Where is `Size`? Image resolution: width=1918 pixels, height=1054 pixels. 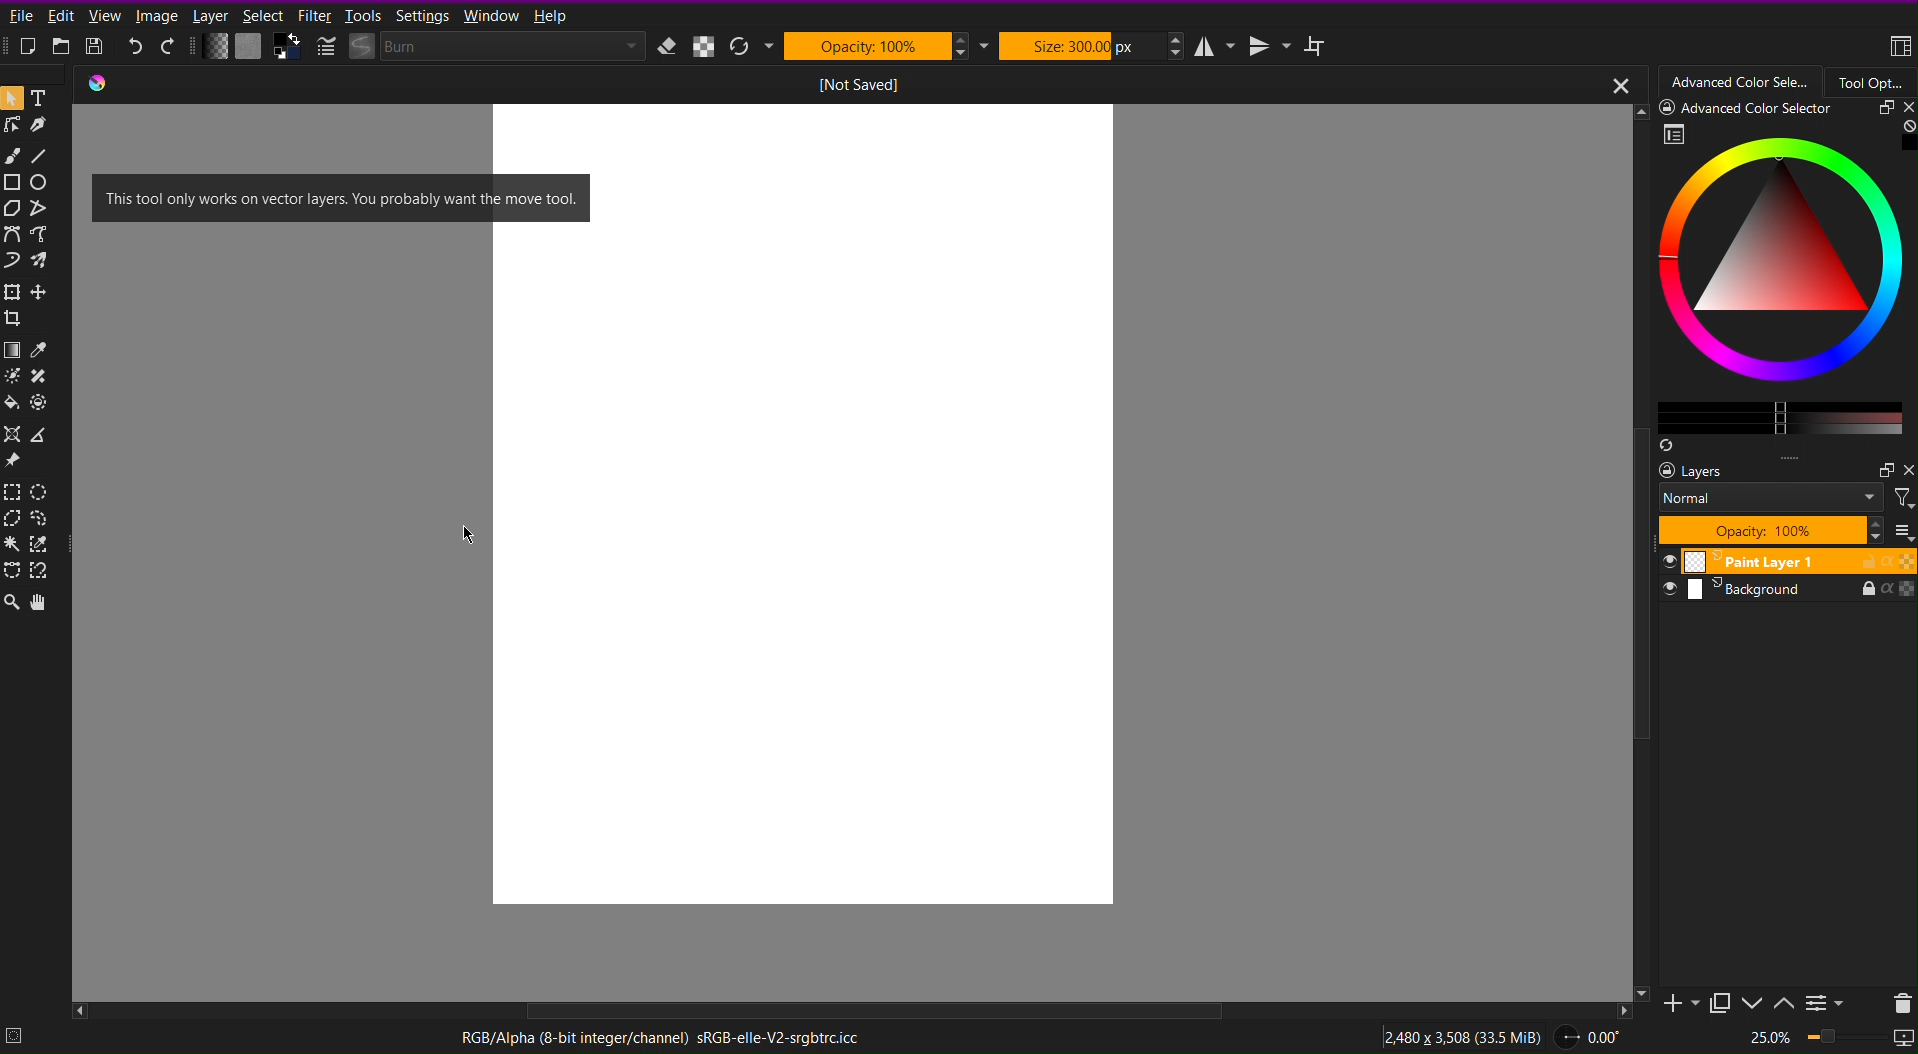 Size is located at coordinates (1082, 44).